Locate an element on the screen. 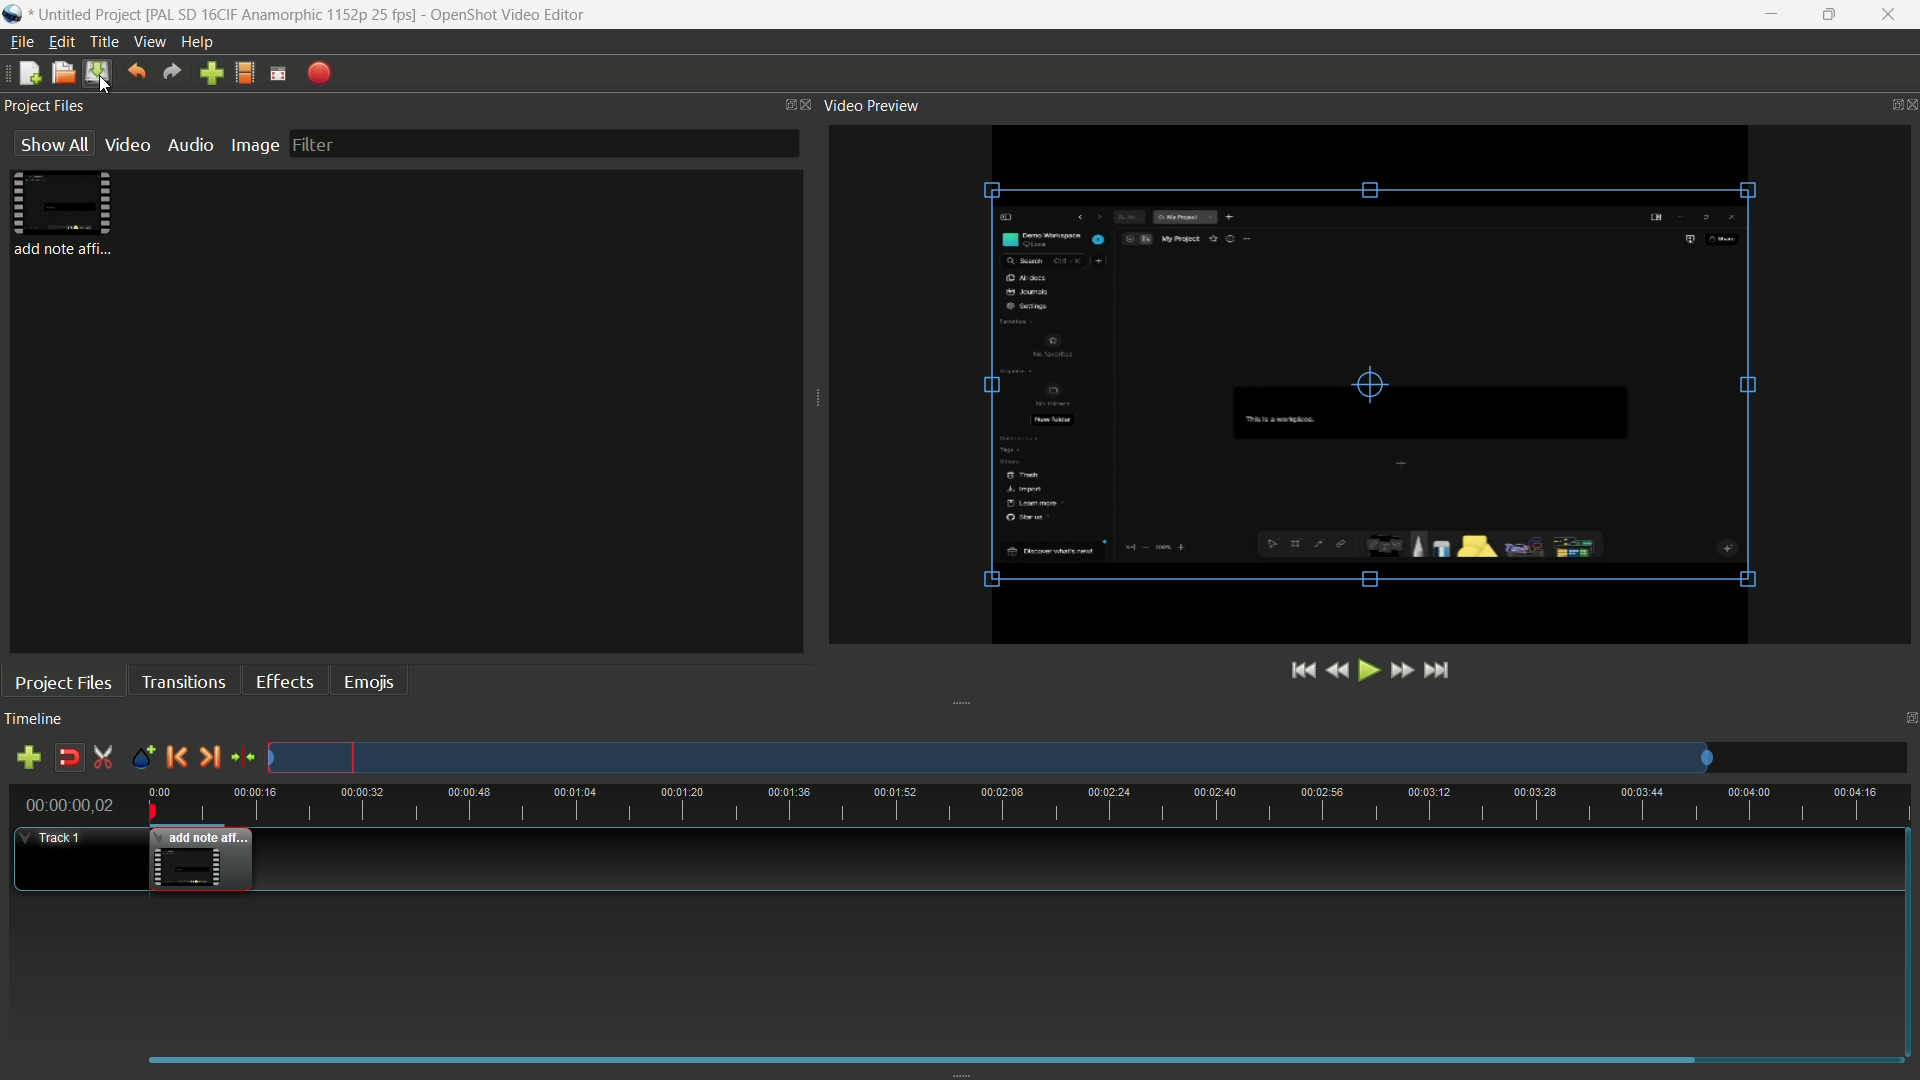  track preview is located at coordinates (989, 758).